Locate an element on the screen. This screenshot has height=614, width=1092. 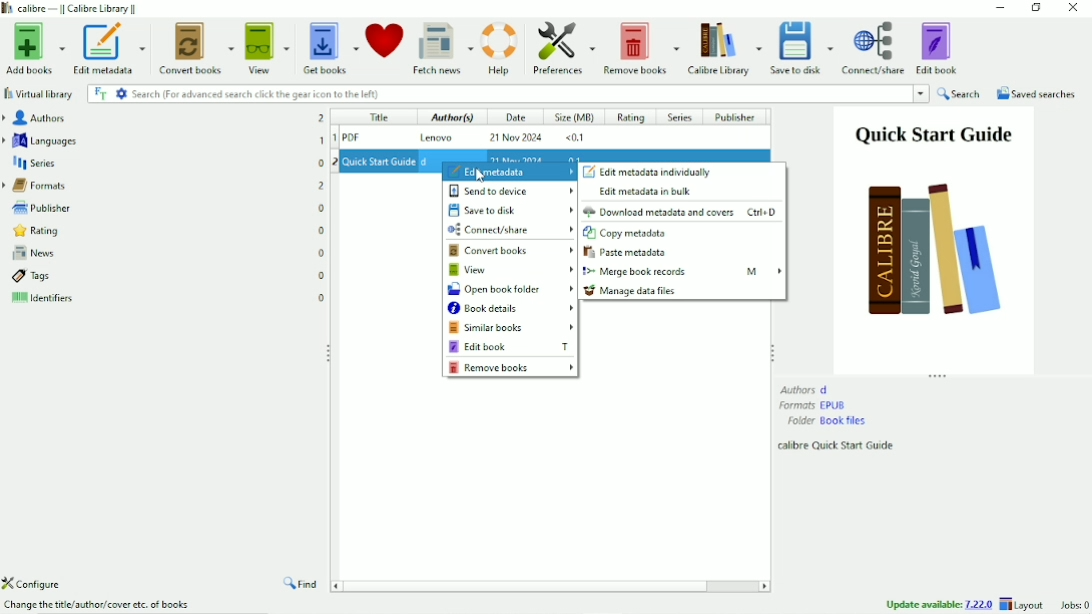
Find is located at coordinates (302, 585).